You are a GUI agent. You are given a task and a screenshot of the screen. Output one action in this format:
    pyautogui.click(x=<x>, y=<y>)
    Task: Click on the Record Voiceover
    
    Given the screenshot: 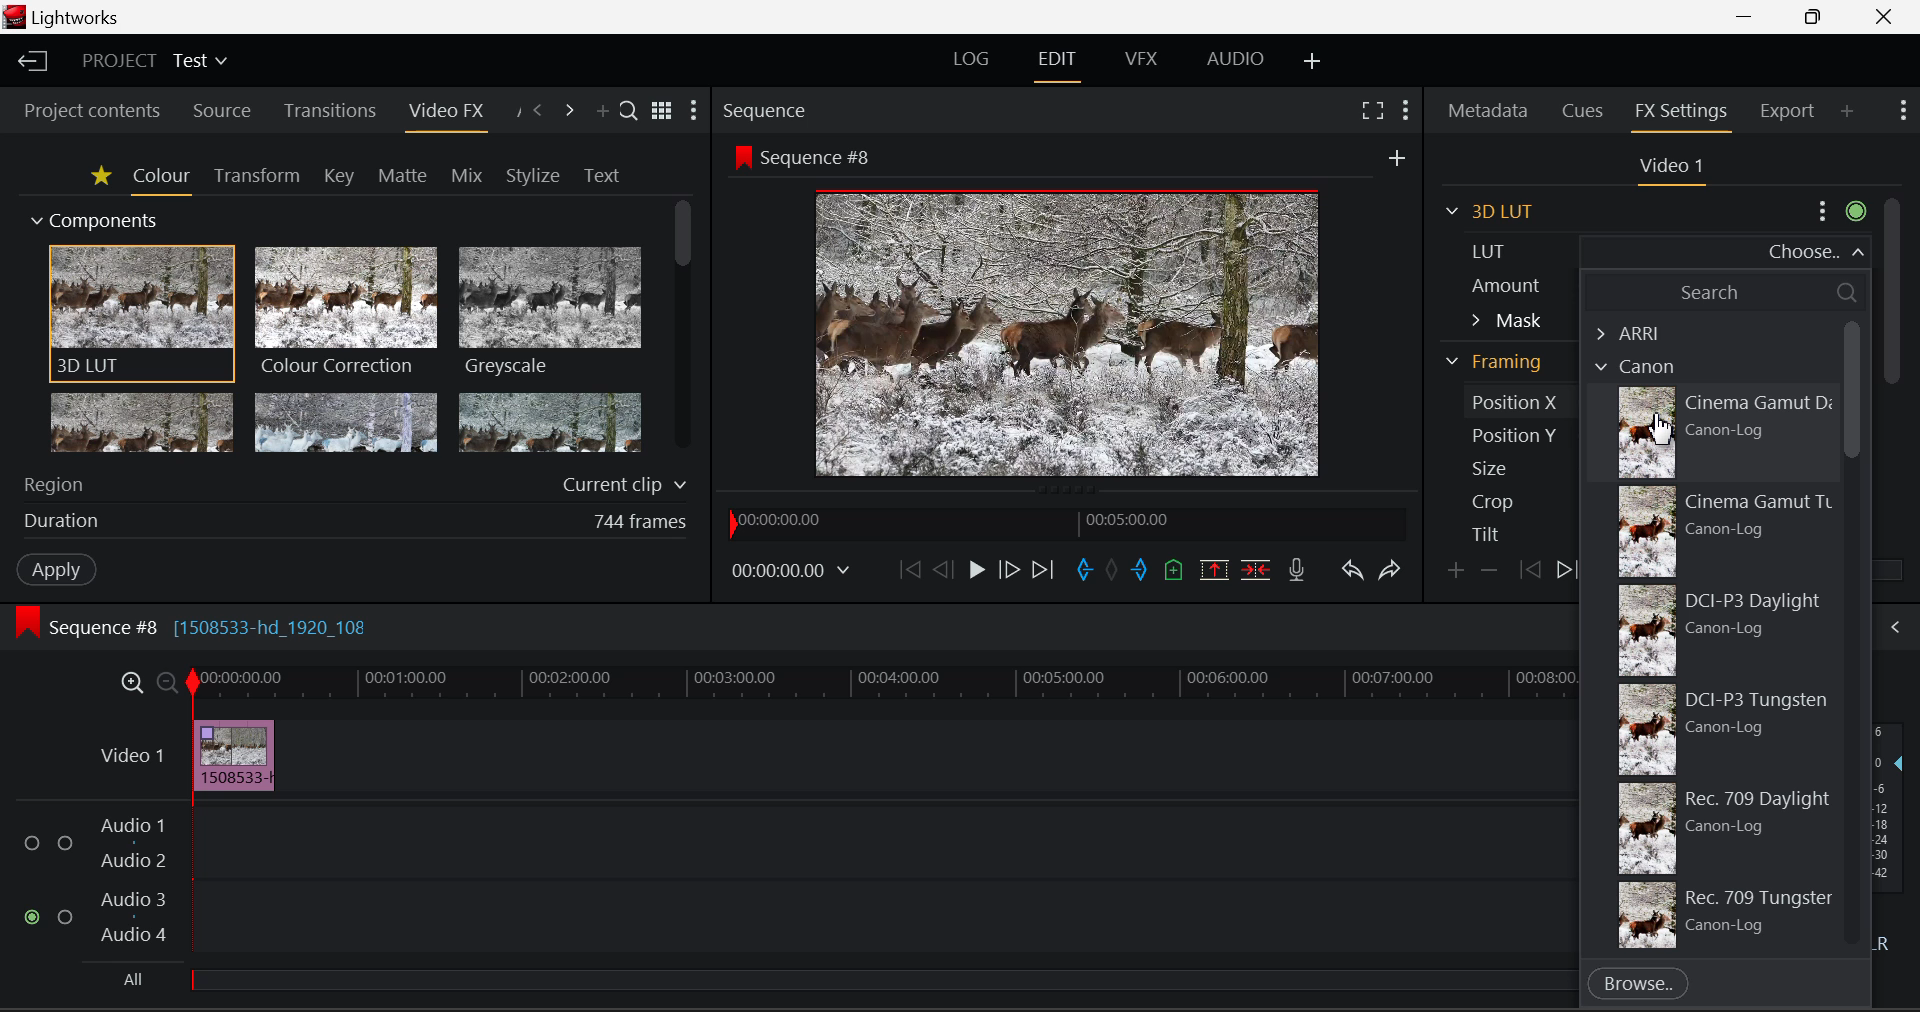 What is the action you would take?
    pyautogui.click(x=1296, y=570)
    